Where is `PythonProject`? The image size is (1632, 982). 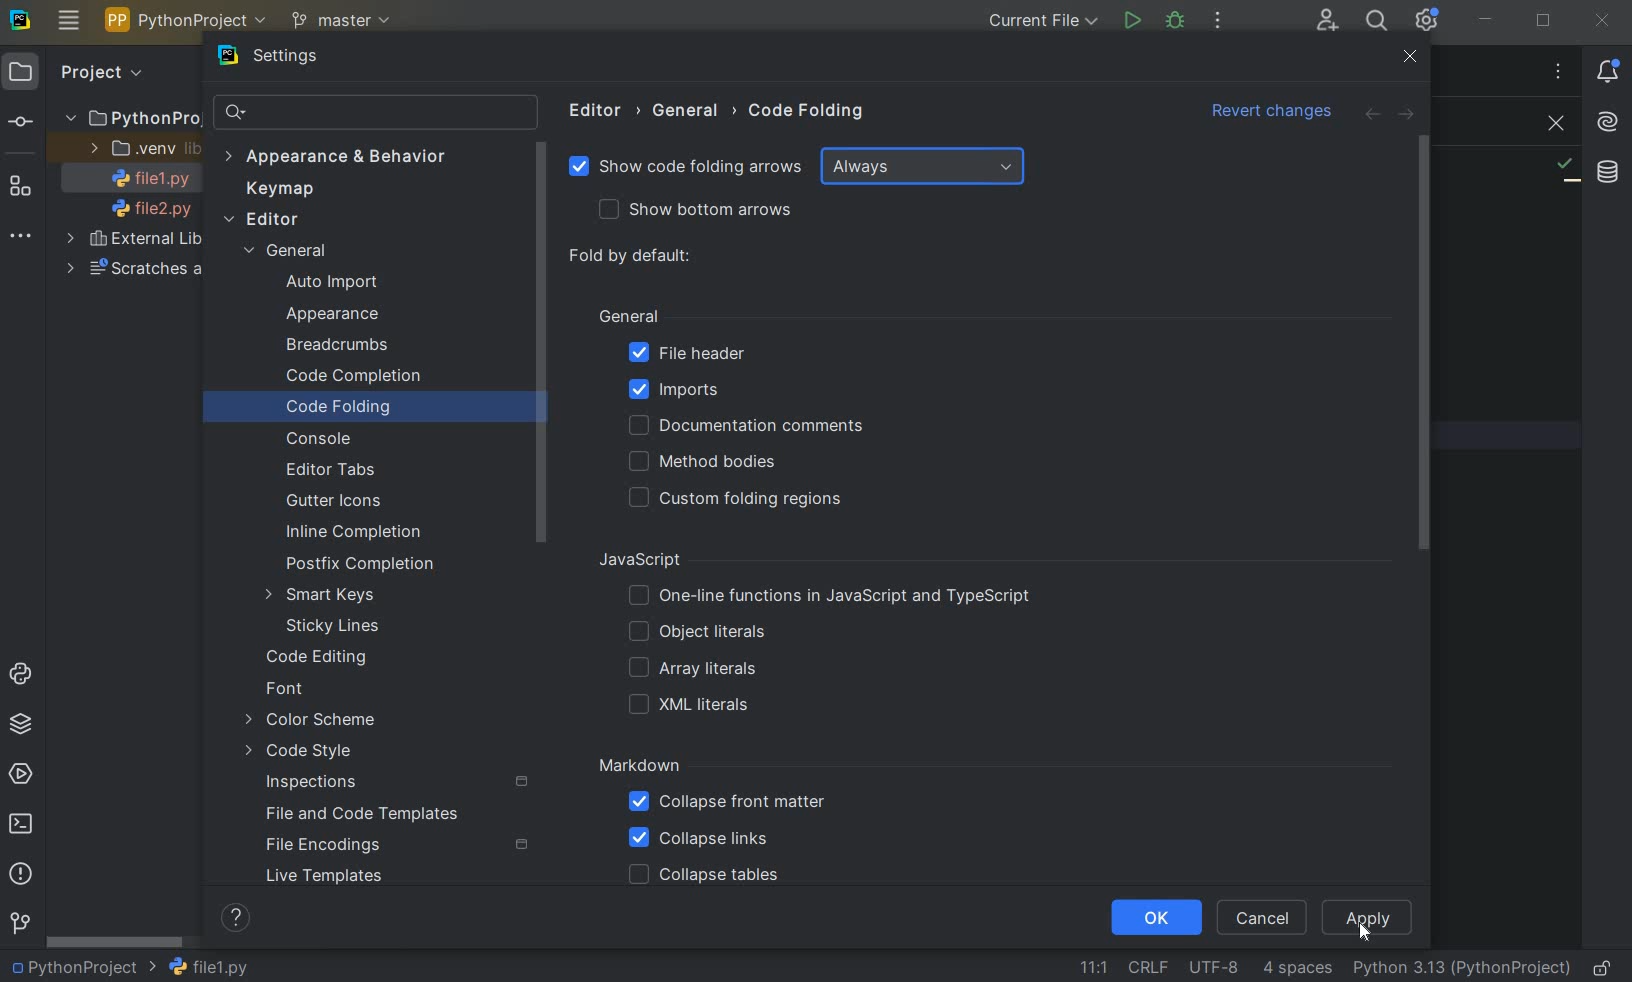 PythonProject is located at coordinates (132, 119).